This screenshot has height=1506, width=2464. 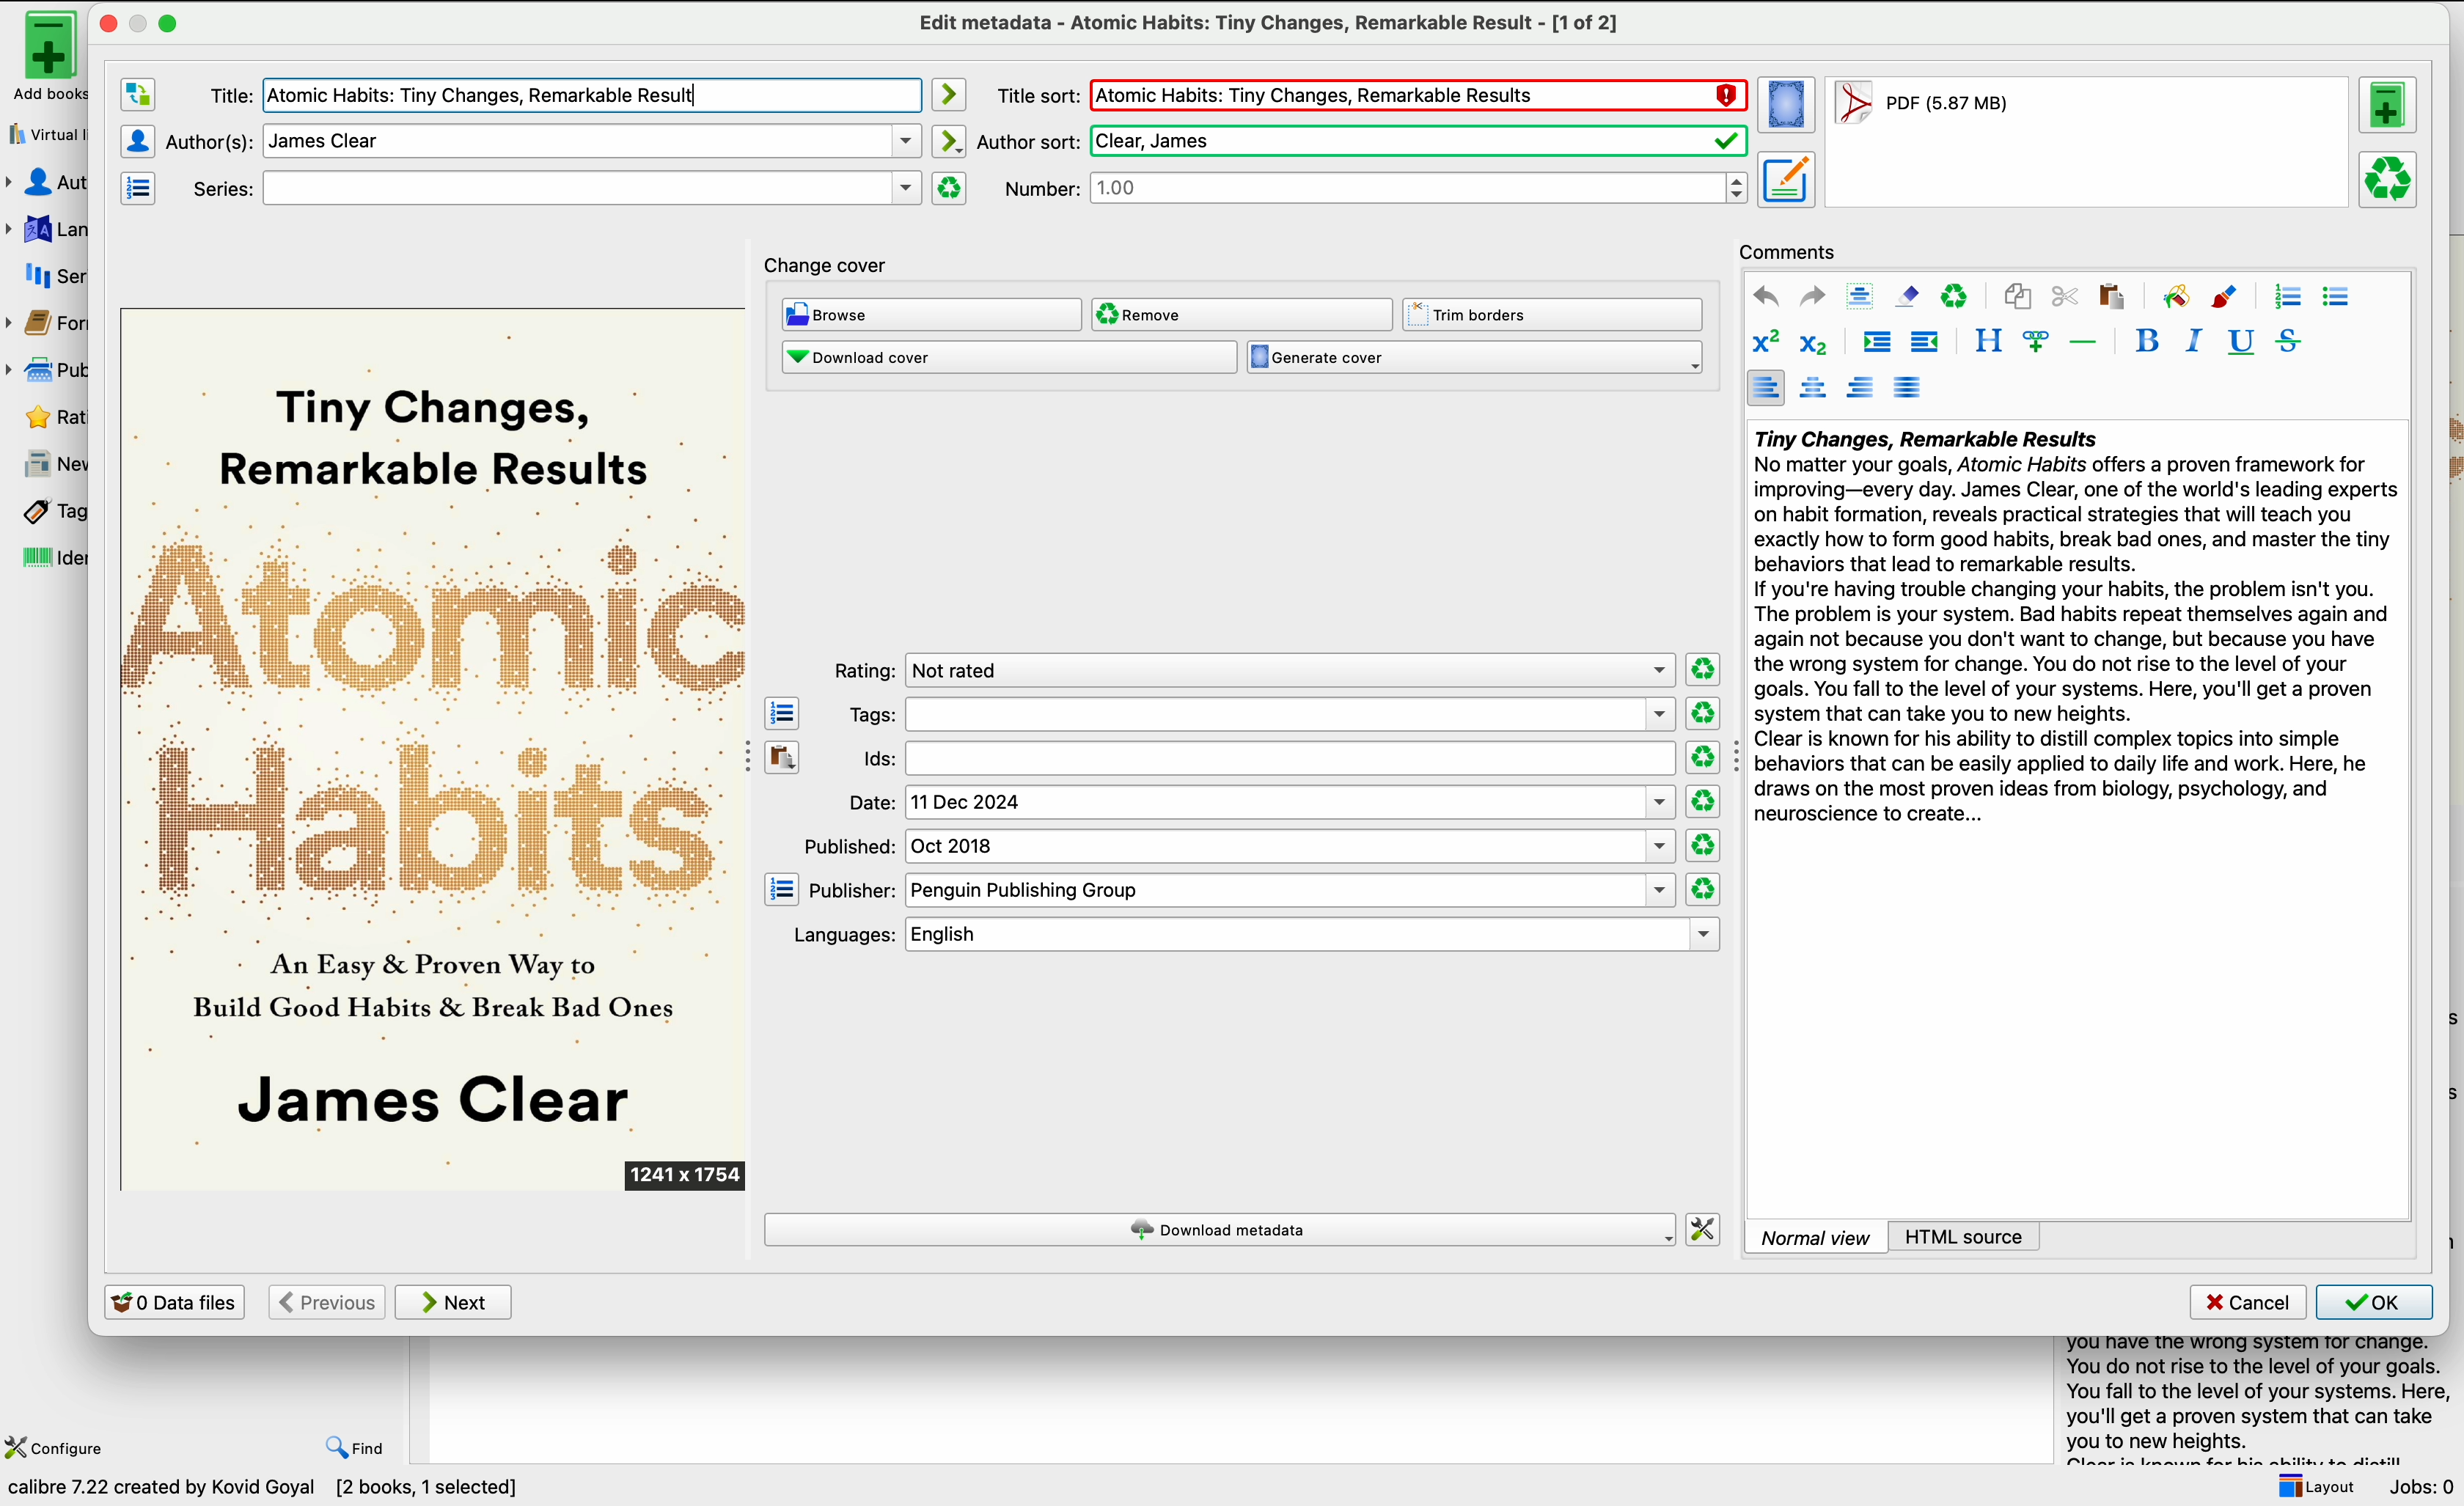 I want to click on edit metadata, so click(x=1266, y=24).